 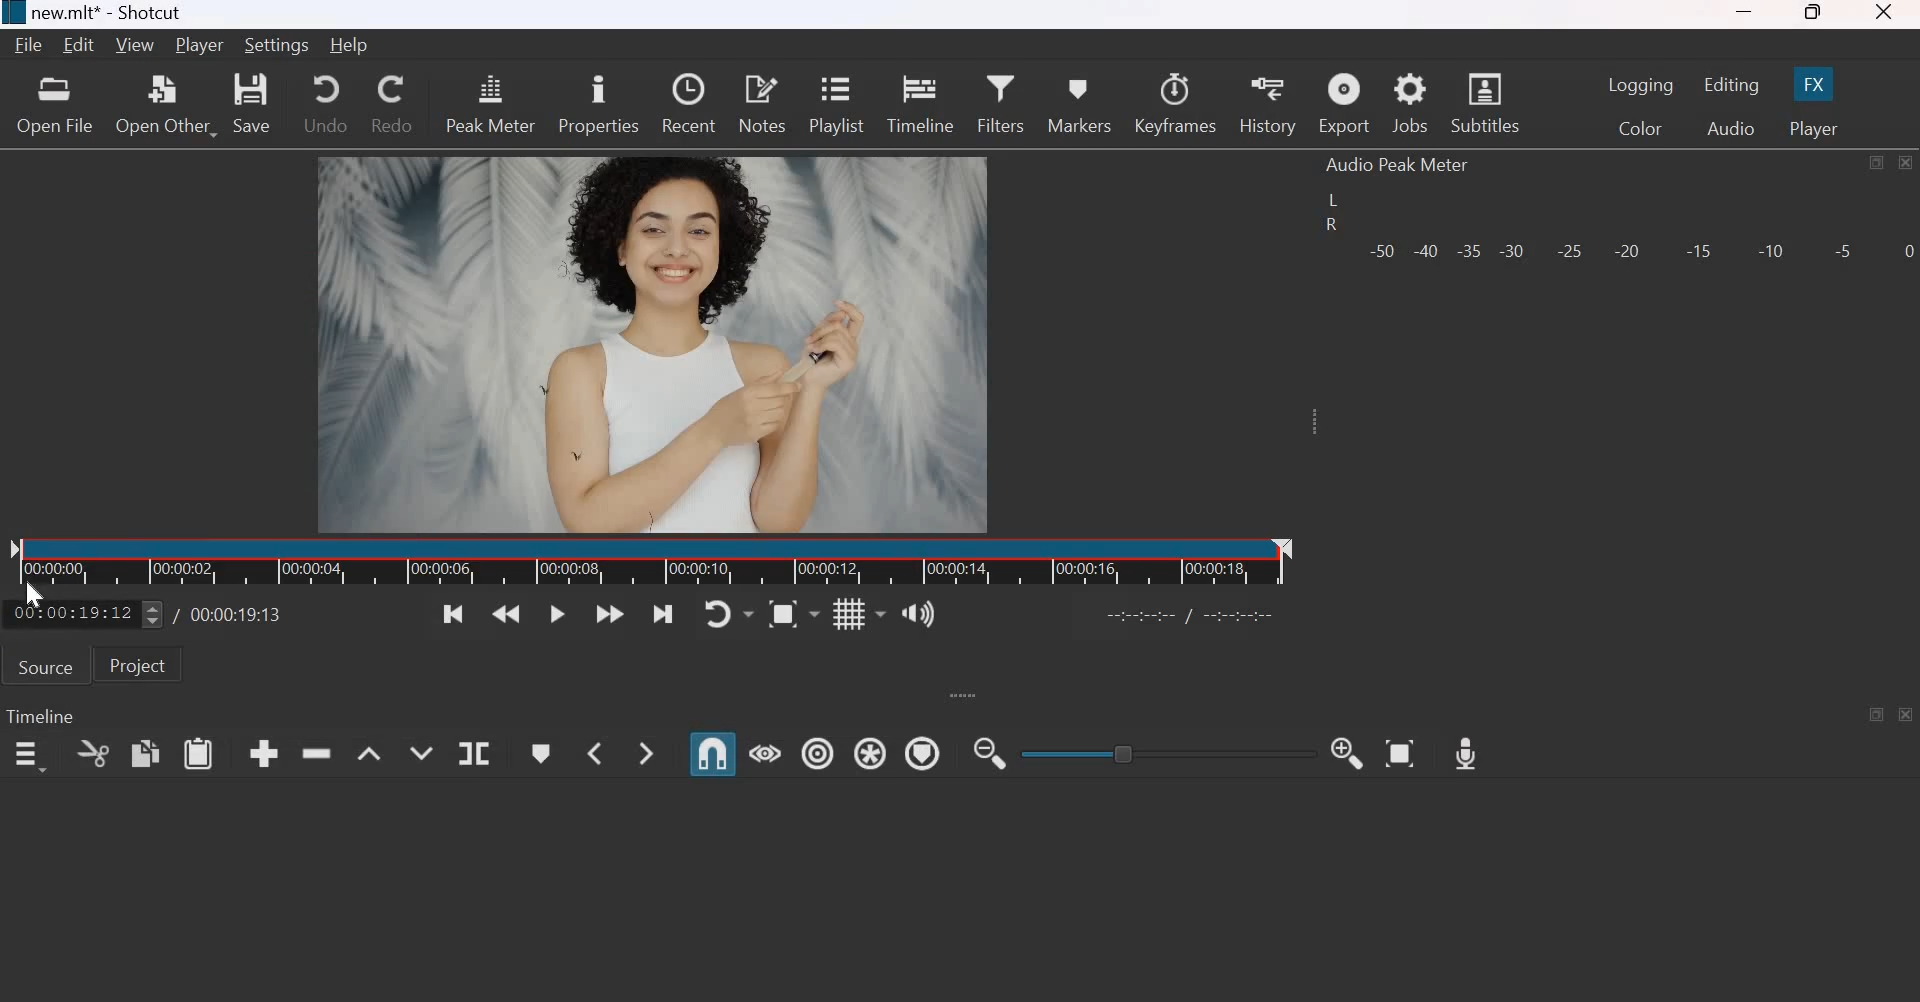 What do you see at coordinates (1642, 85) in the screenshot?
I see `Logging` at bounding box center [1642, 85].